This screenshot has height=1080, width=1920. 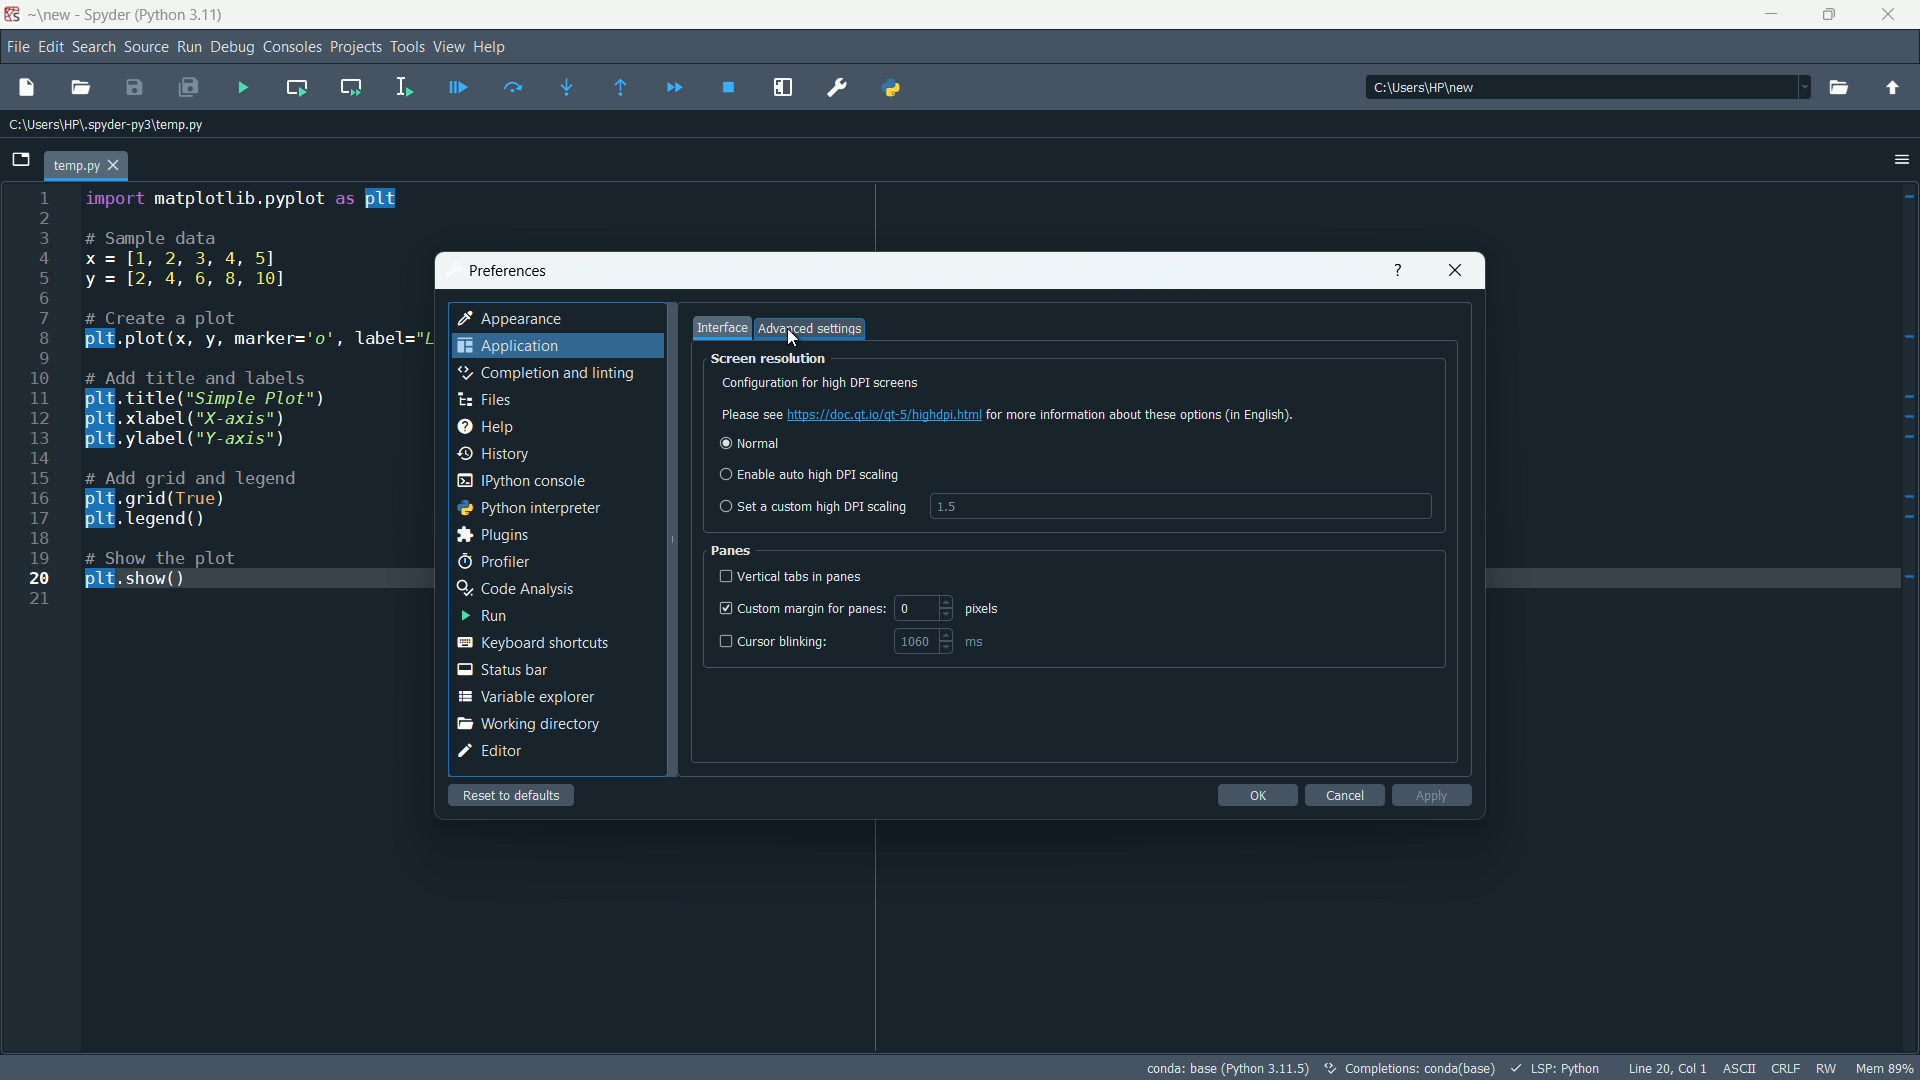 What do you see at coordinates (1343, 795) in the screenshot?
I see `cancel` at bounding box center [1343, 795].